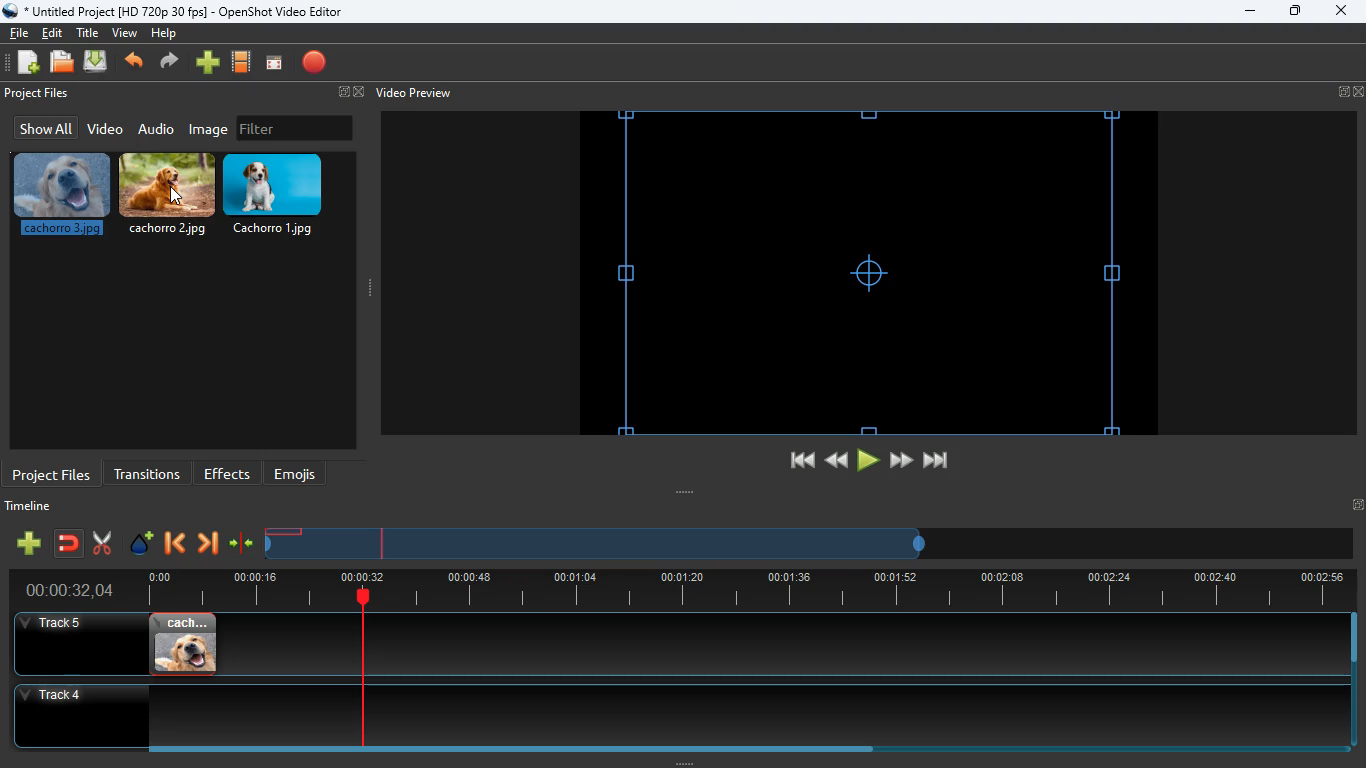 Image resolution: width=1366 pixels, height=768 pixels. Describe the element at coordinates (142, 545) in the screenshot. I see `effect` at that location.